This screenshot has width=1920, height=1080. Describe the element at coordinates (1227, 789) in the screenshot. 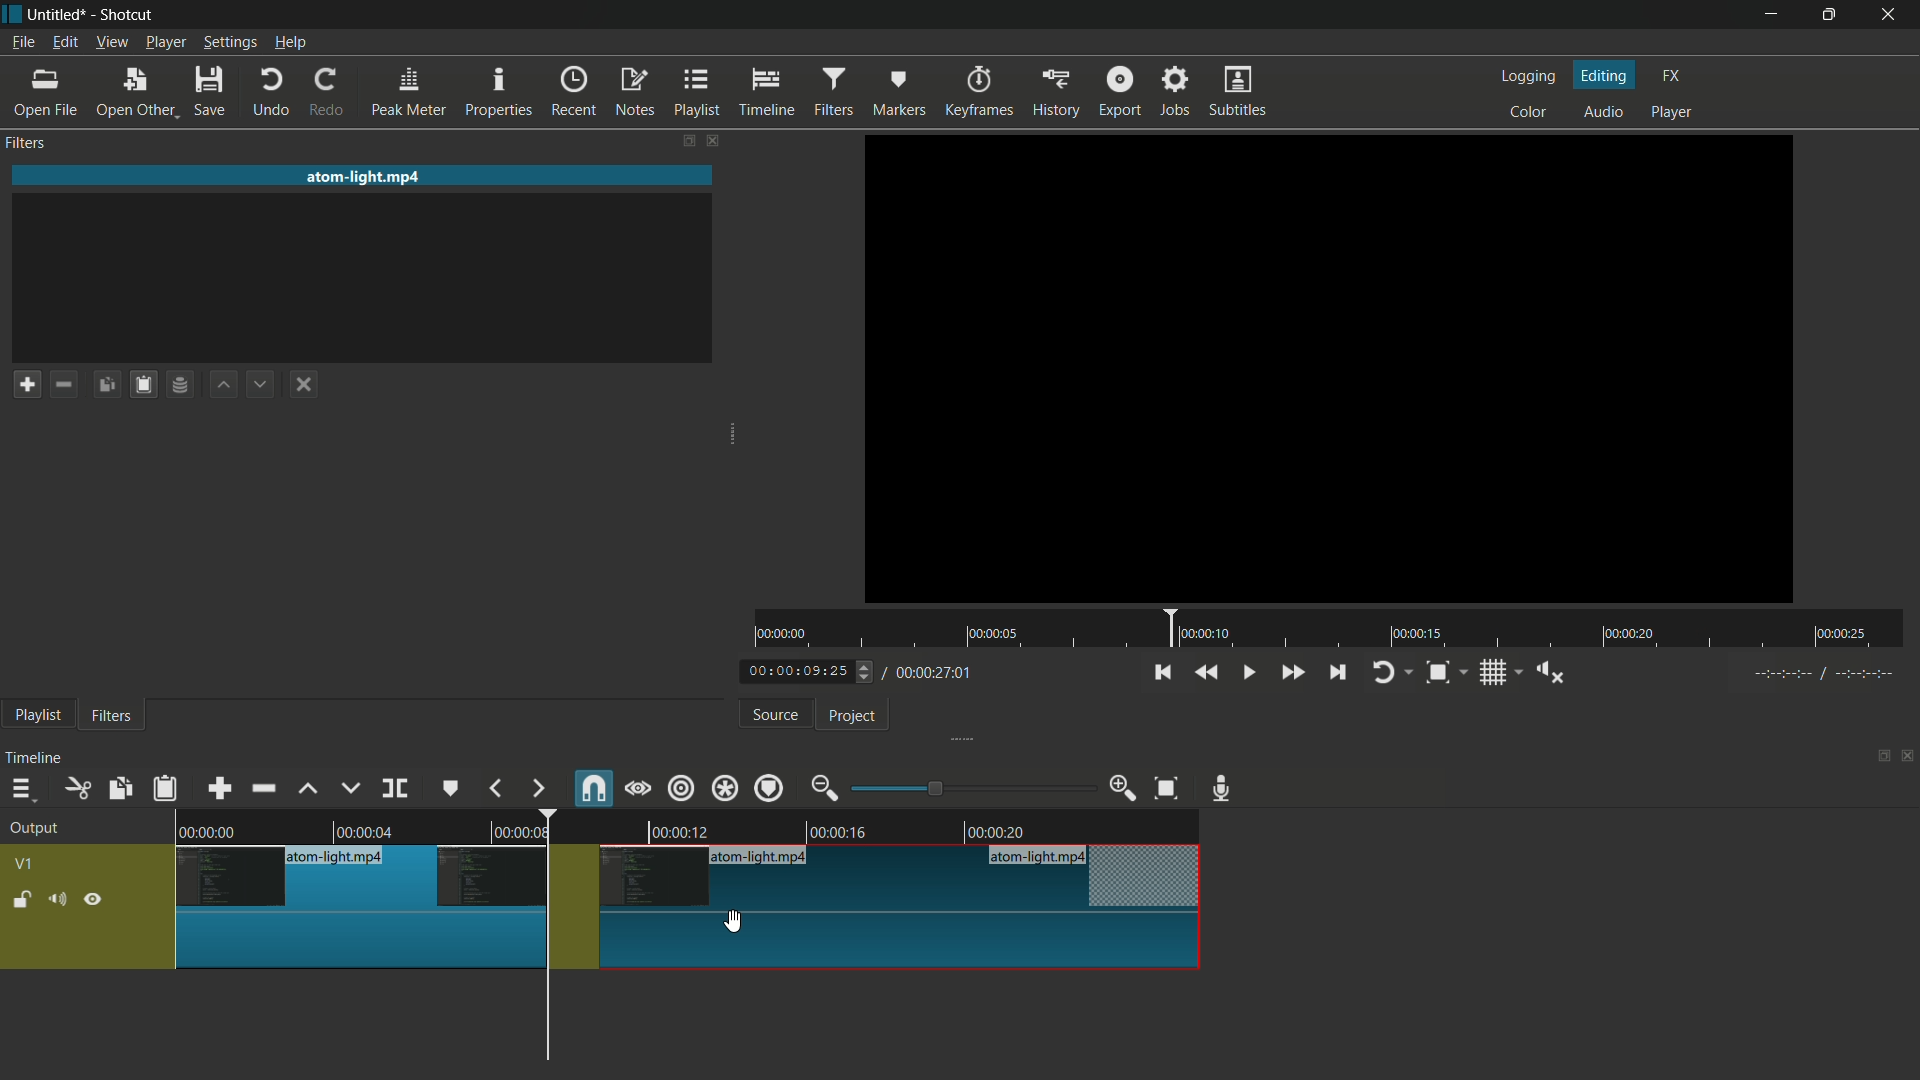

I see `record audio` at that location.